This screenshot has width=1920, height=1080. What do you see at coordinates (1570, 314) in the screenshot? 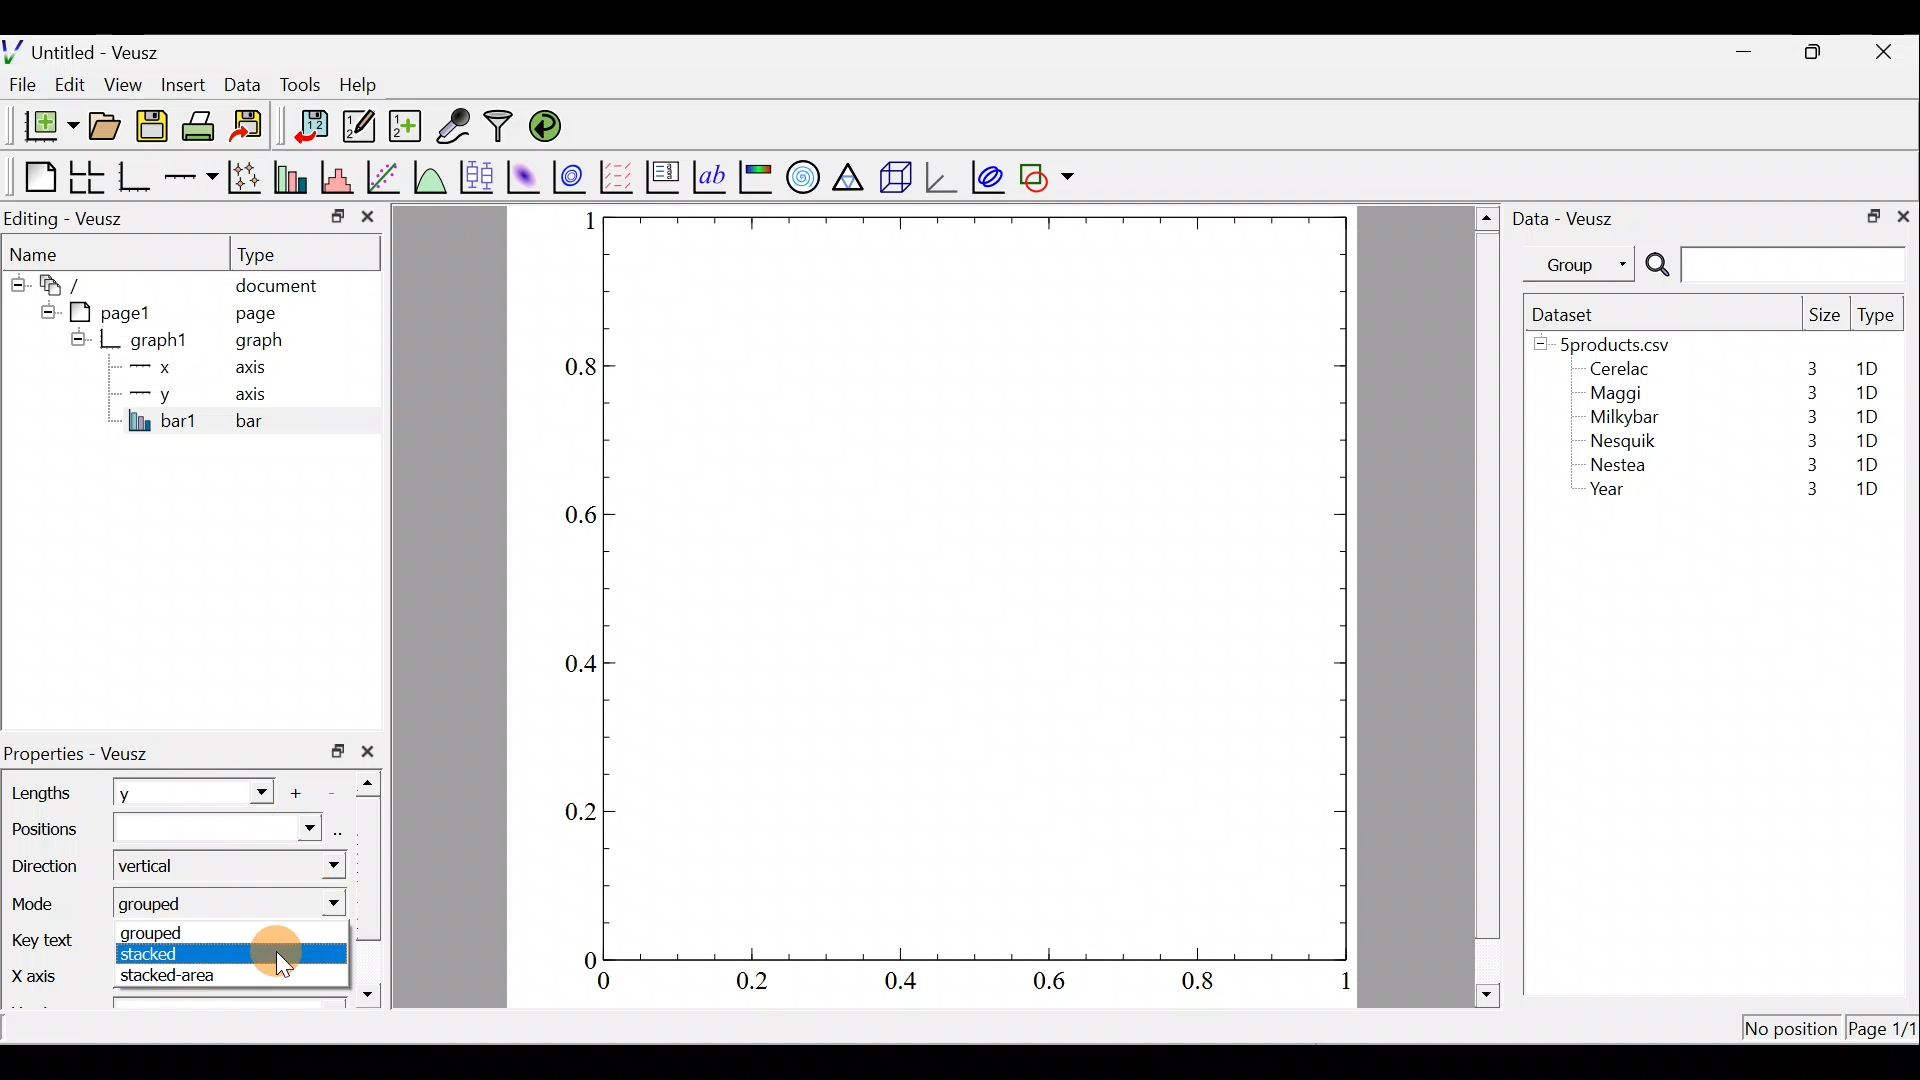
I see `Dataset` at bounding box center [1570, 314].